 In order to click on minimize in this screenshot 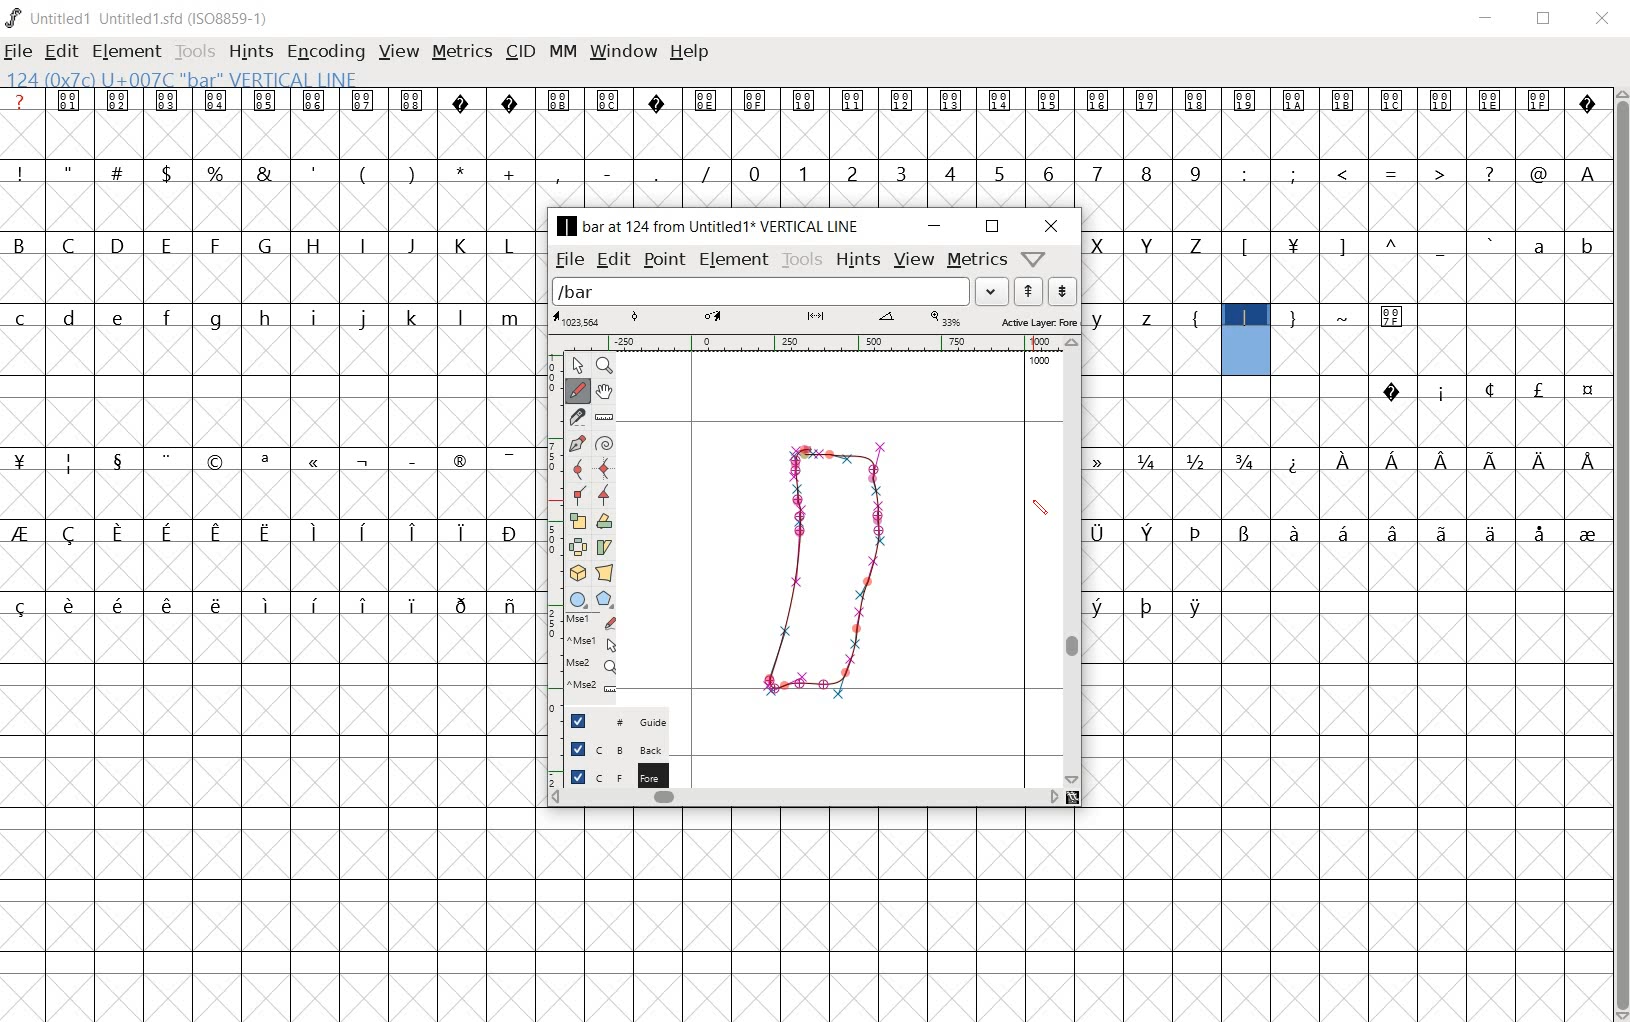, I will do `click(1486, 19)`.